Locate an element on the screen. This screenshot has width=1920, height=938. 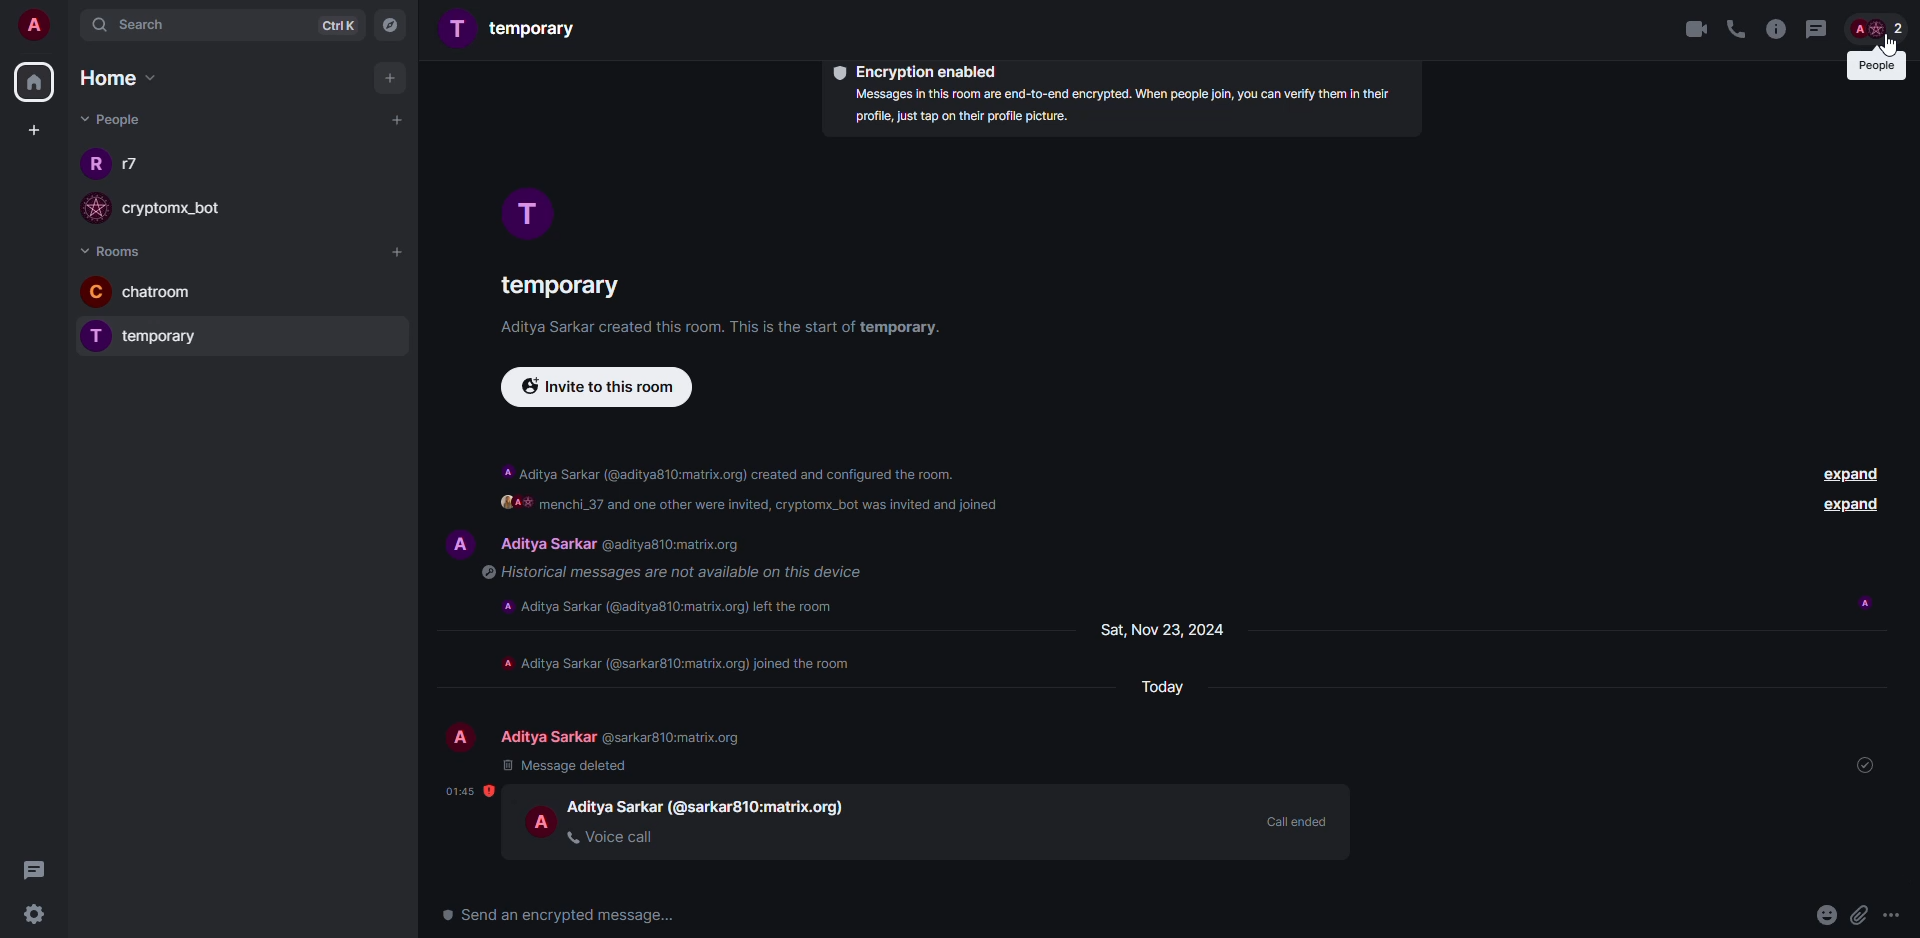
profile is located at coordinates (91, 168).